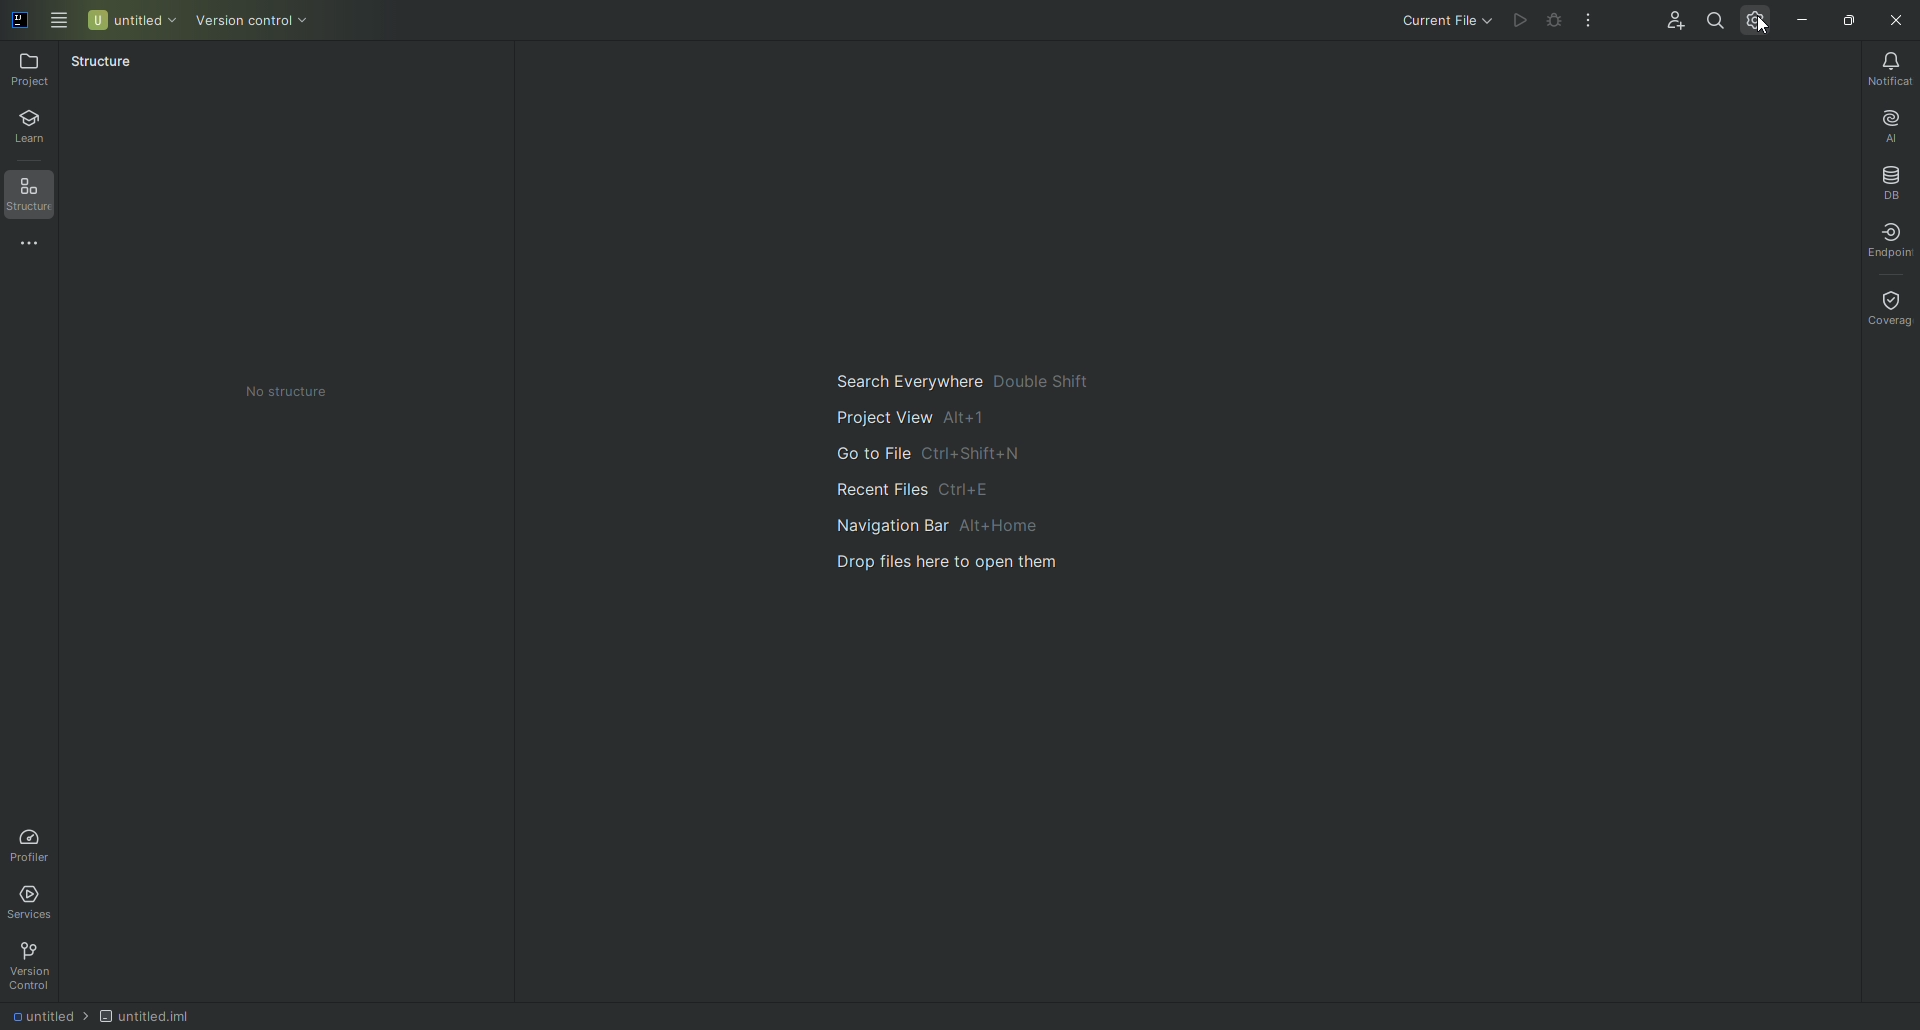 Image resolution: width=1920 pixels, height=1030 pixels. What do you see at coordinates (1896, 22) in the screenshot?
I see `Close` at bounding box center [1896, 22].